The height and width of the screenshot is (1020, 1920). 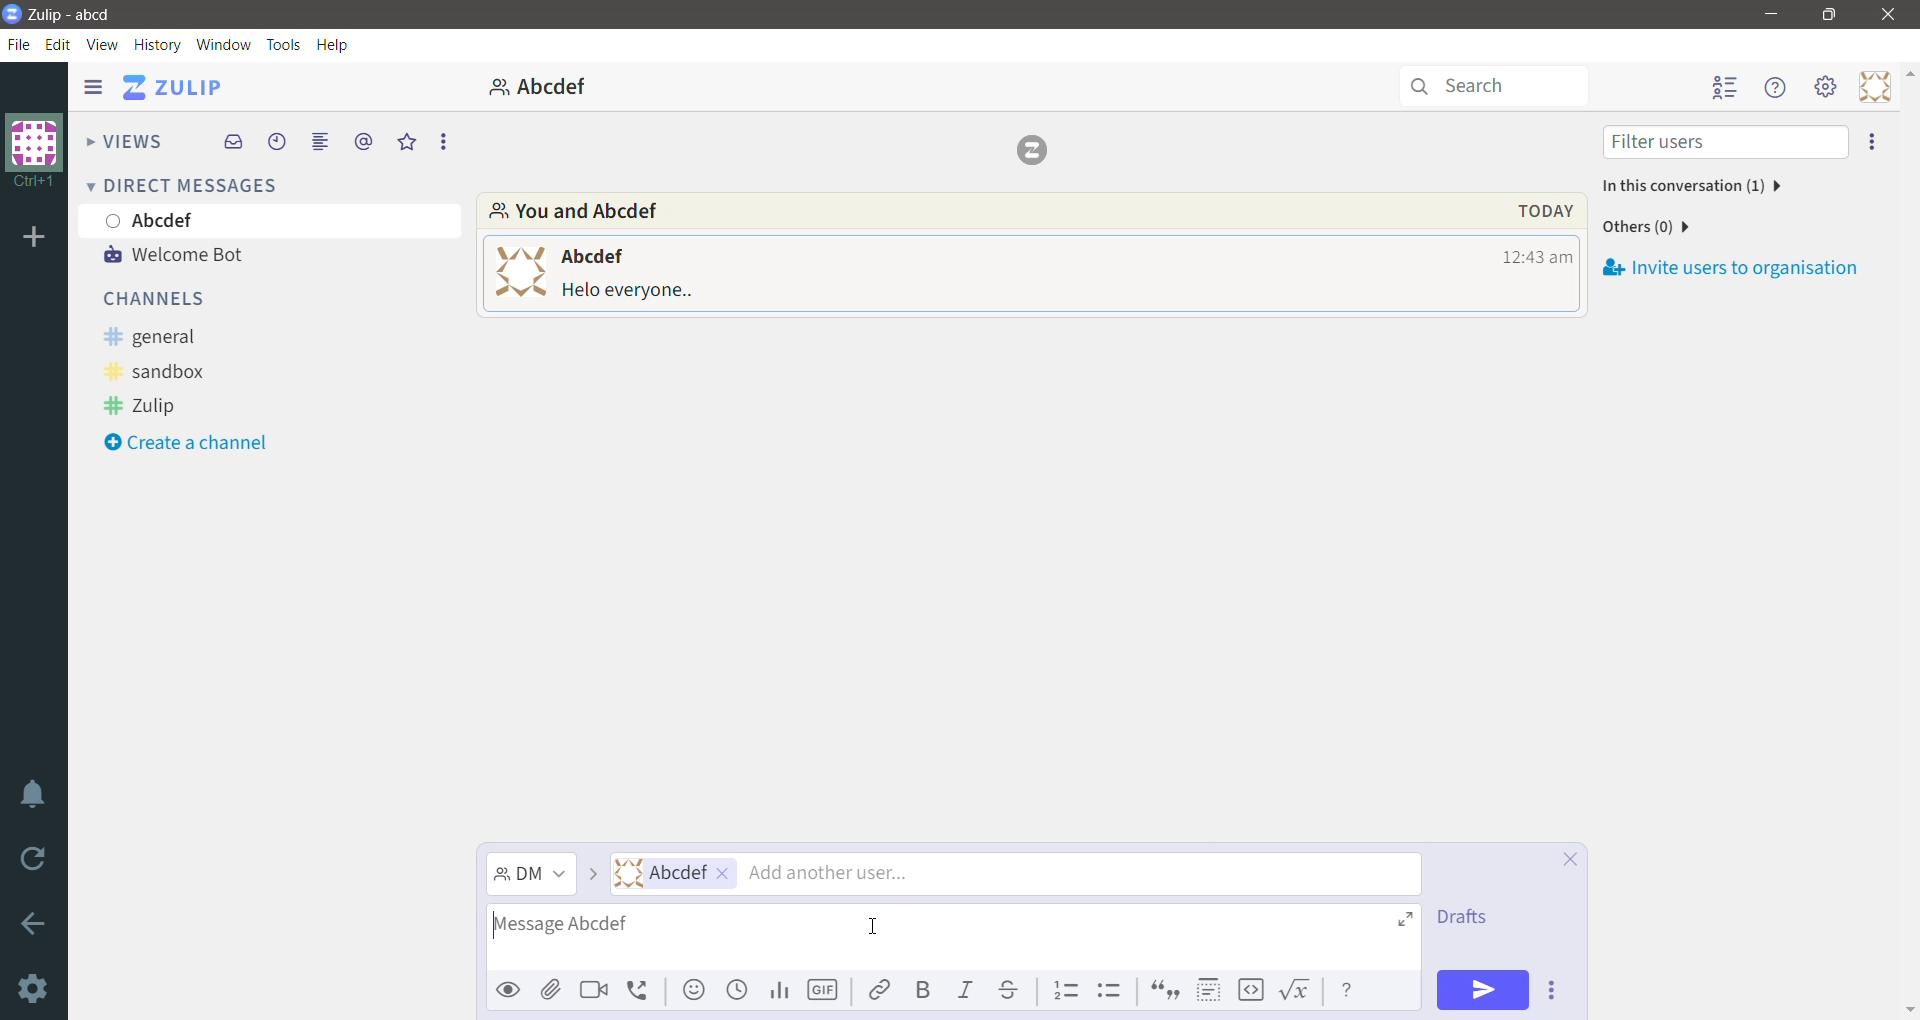 I want to click on Type the message for the selected recipients, so click(x=953, y=938).